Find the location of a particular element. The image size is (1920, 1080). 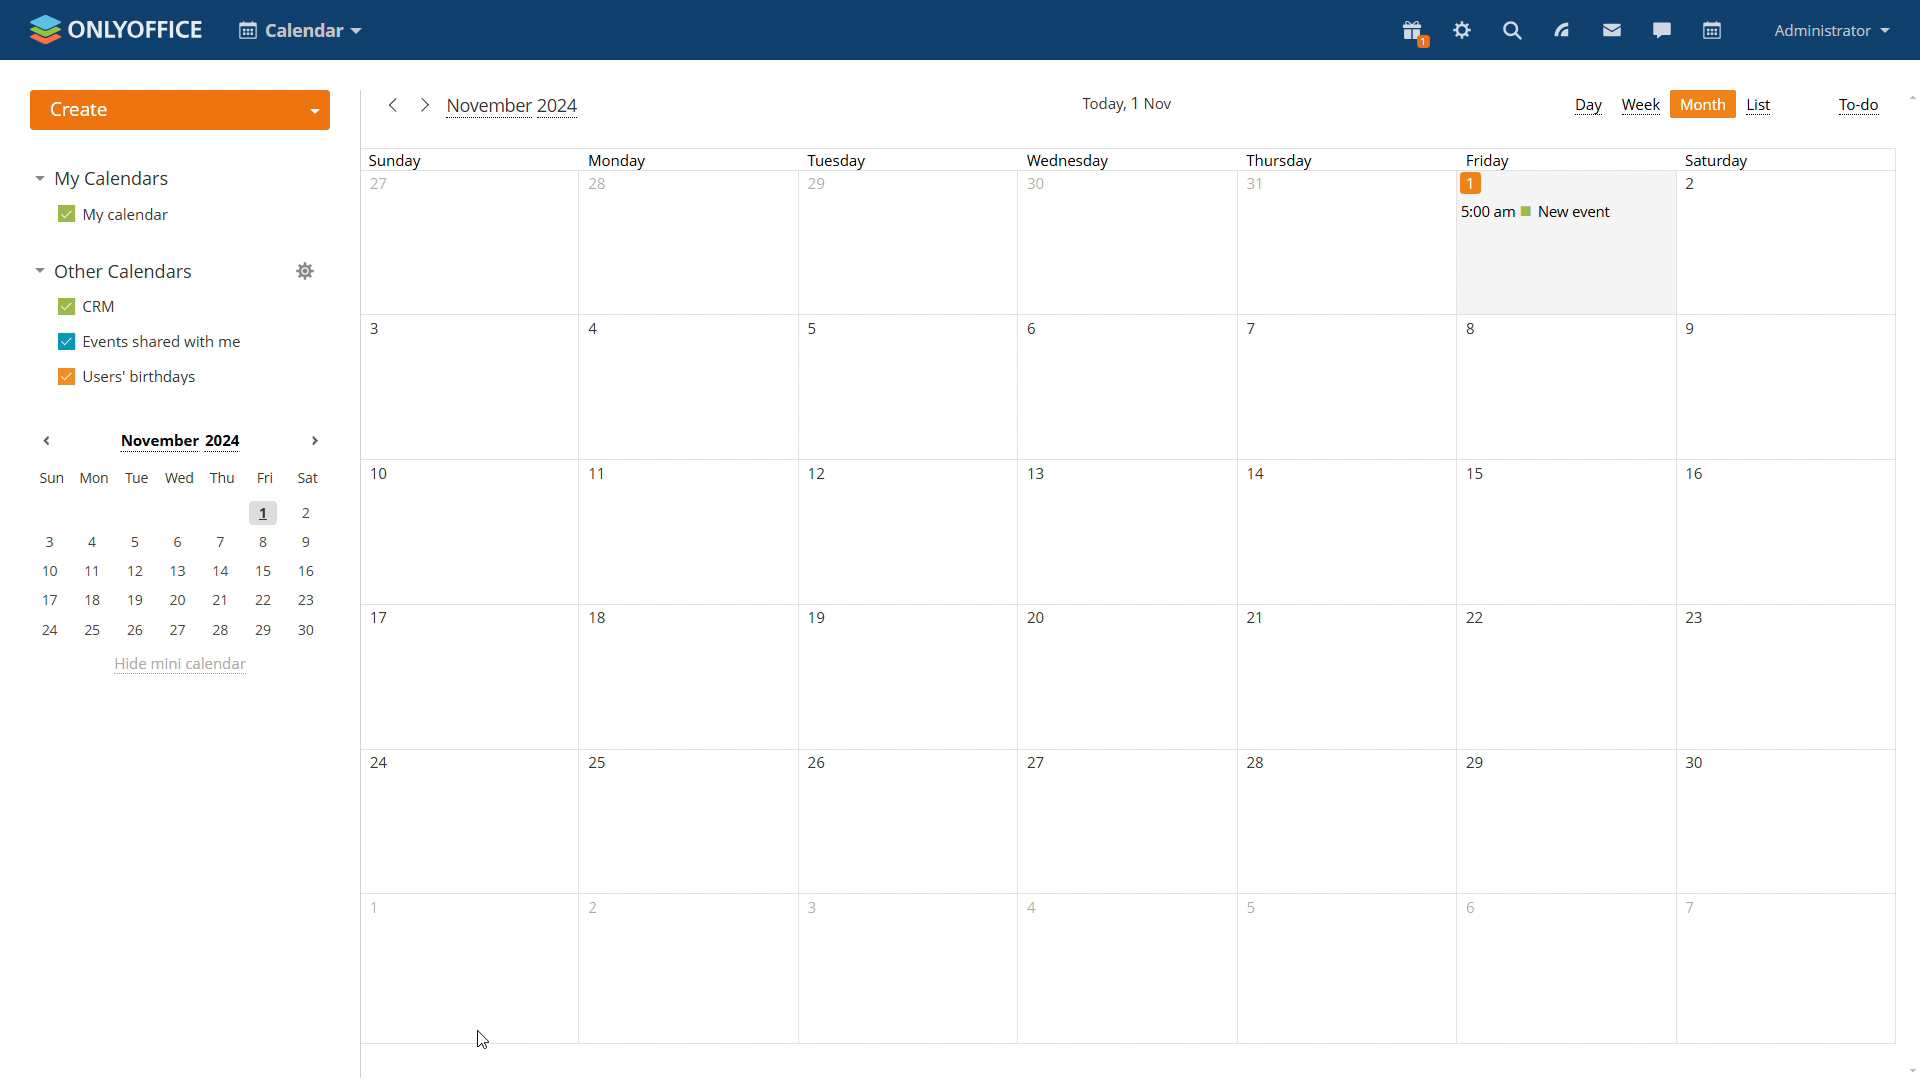

Next month is located at coordinates (314, 441).